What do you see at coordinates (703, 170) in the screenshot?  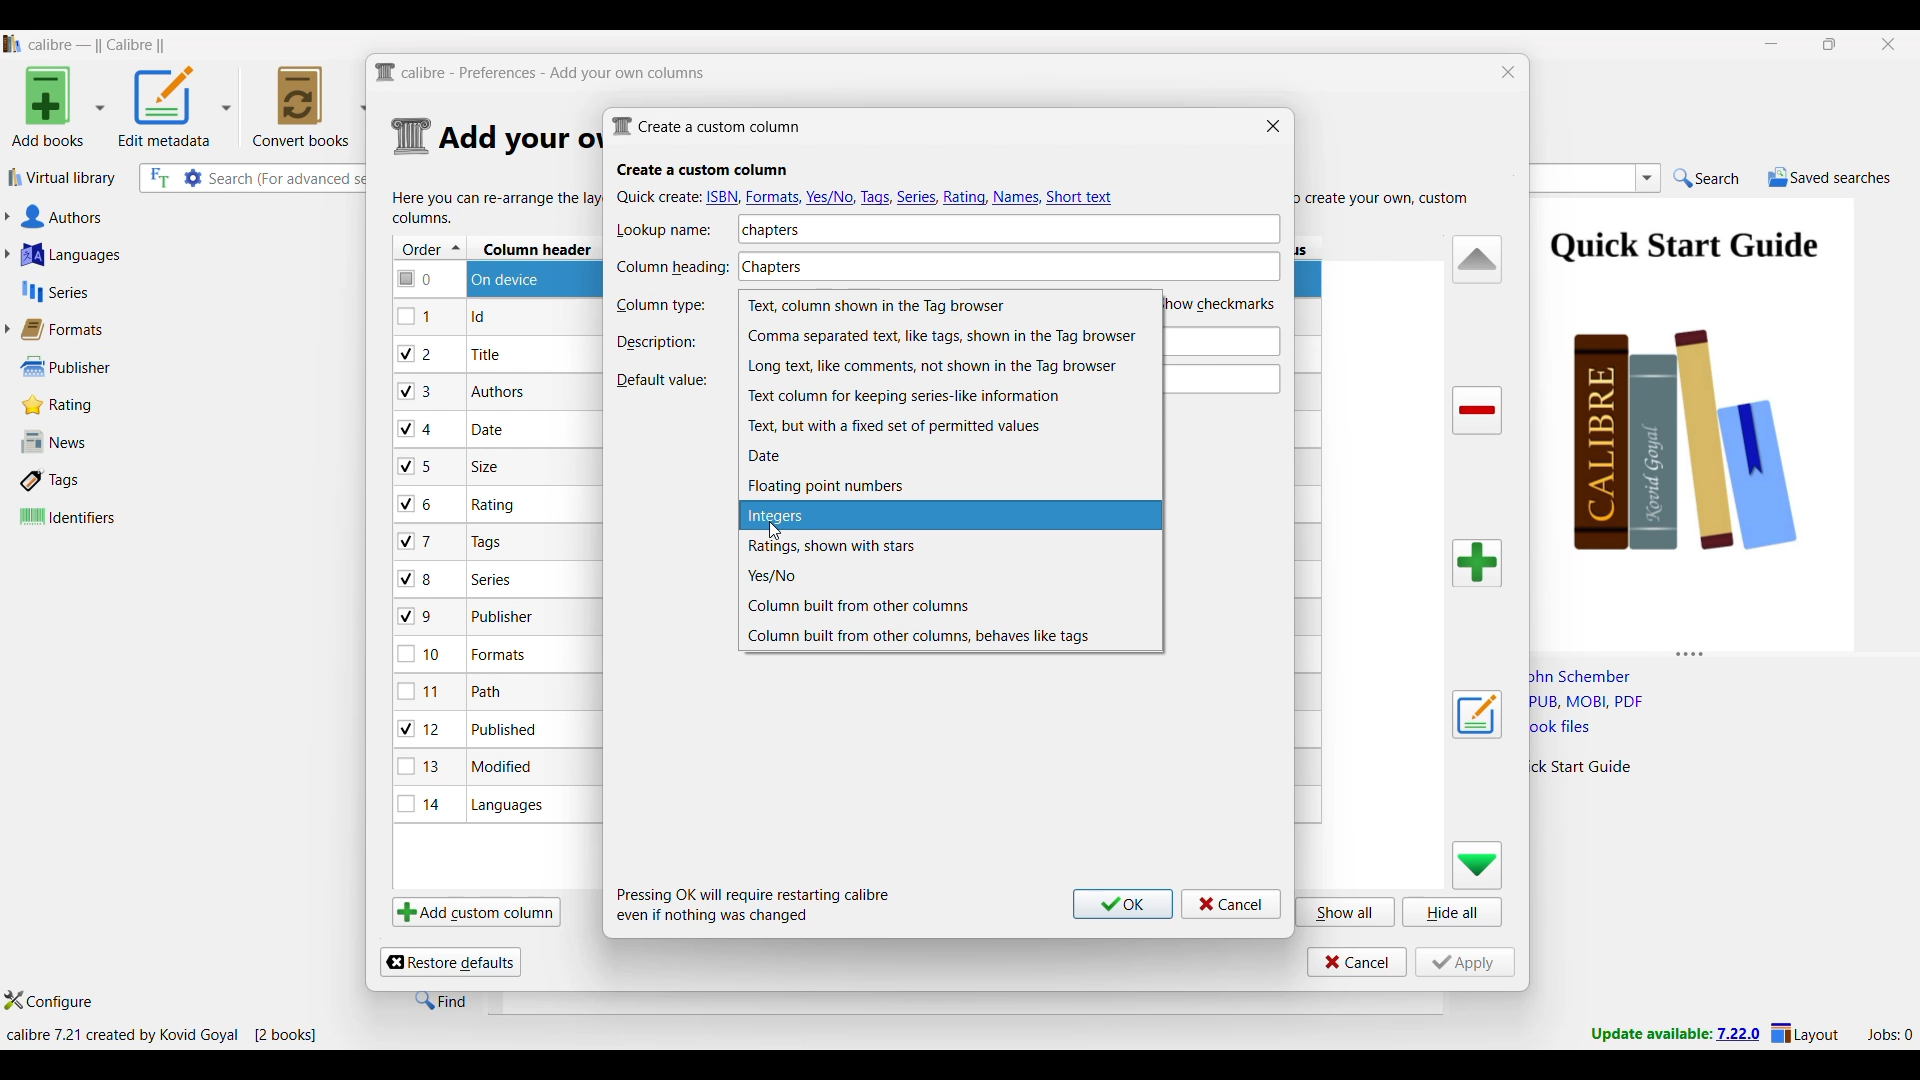 I see `Section title` at bounding box center [703, 170].